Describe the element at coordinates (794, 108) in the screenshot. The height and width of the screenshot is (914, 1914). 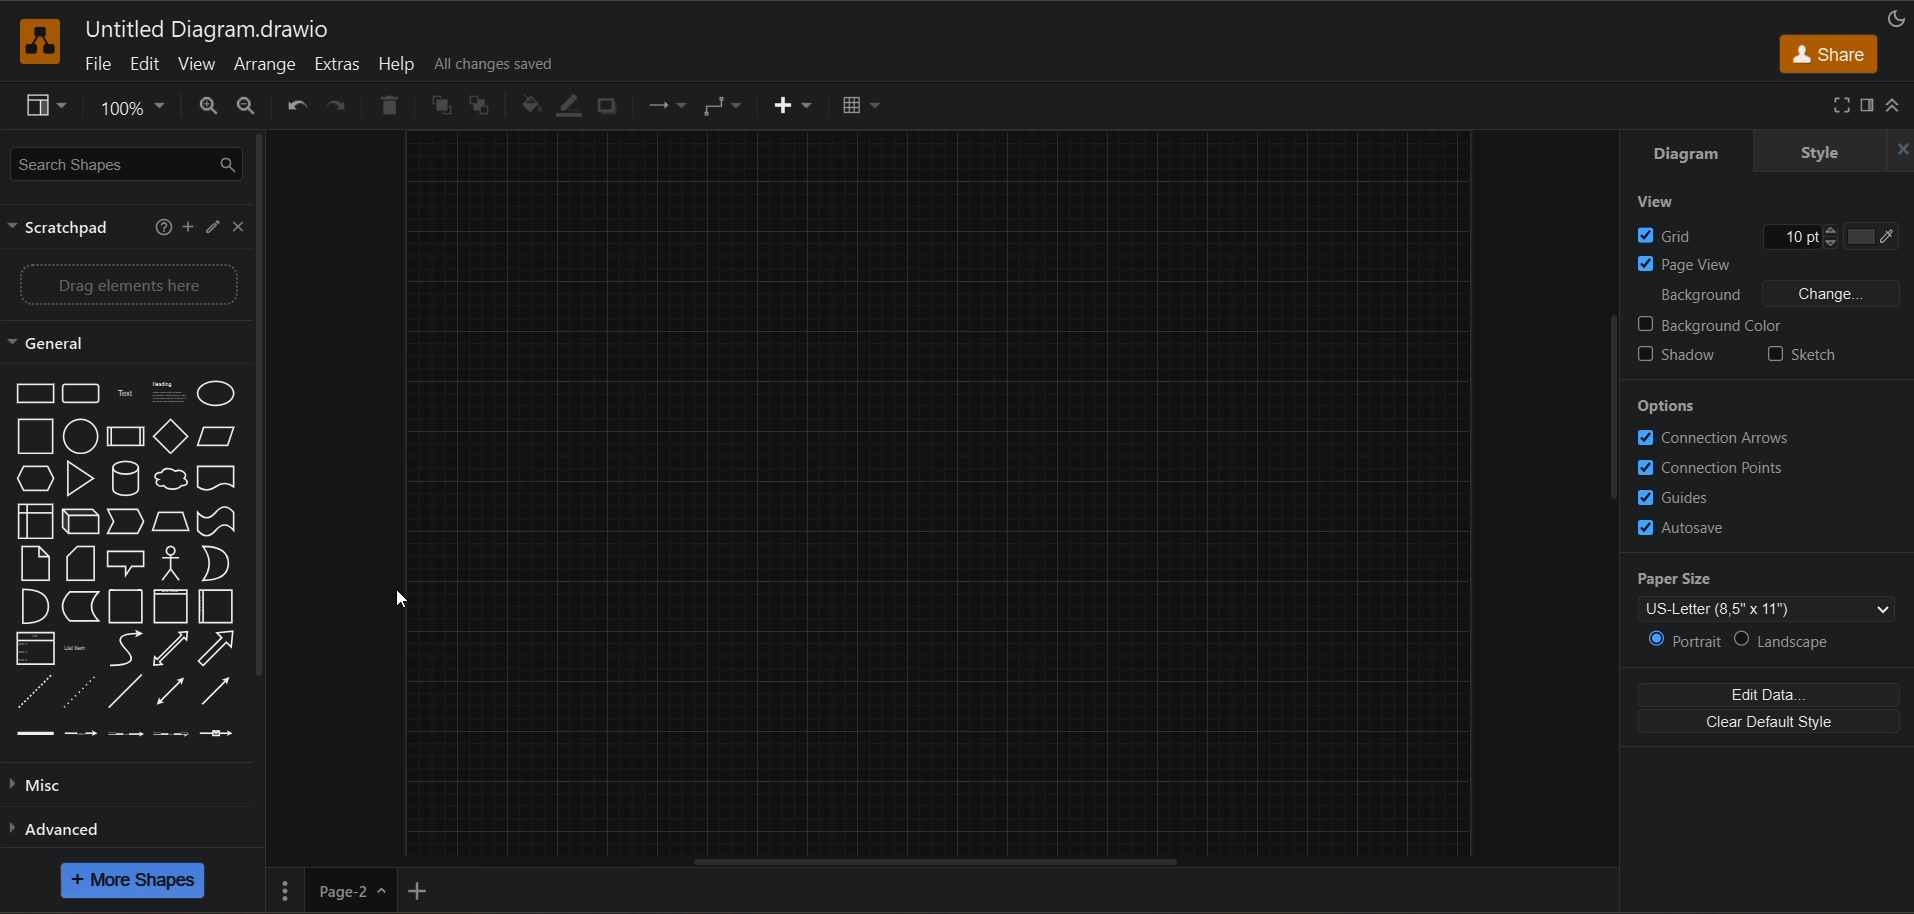
I see `insert` at that location.